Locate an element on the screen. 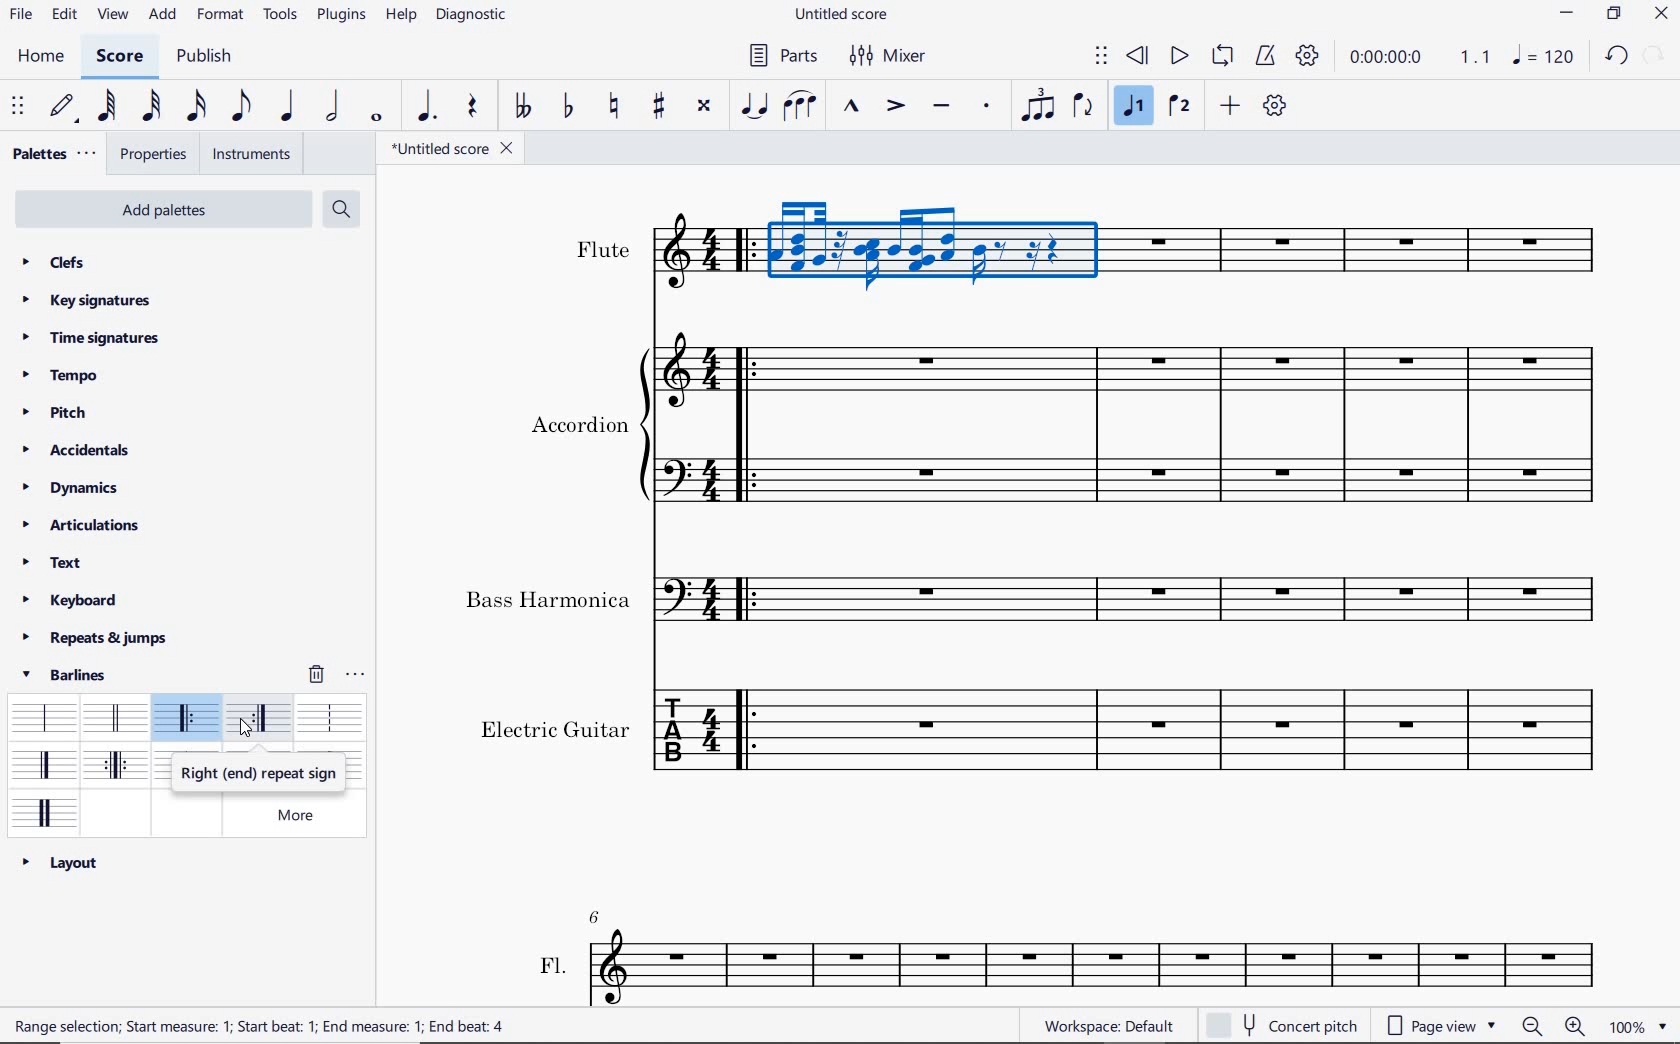  default (step time) is located at coordinates (65, 107).